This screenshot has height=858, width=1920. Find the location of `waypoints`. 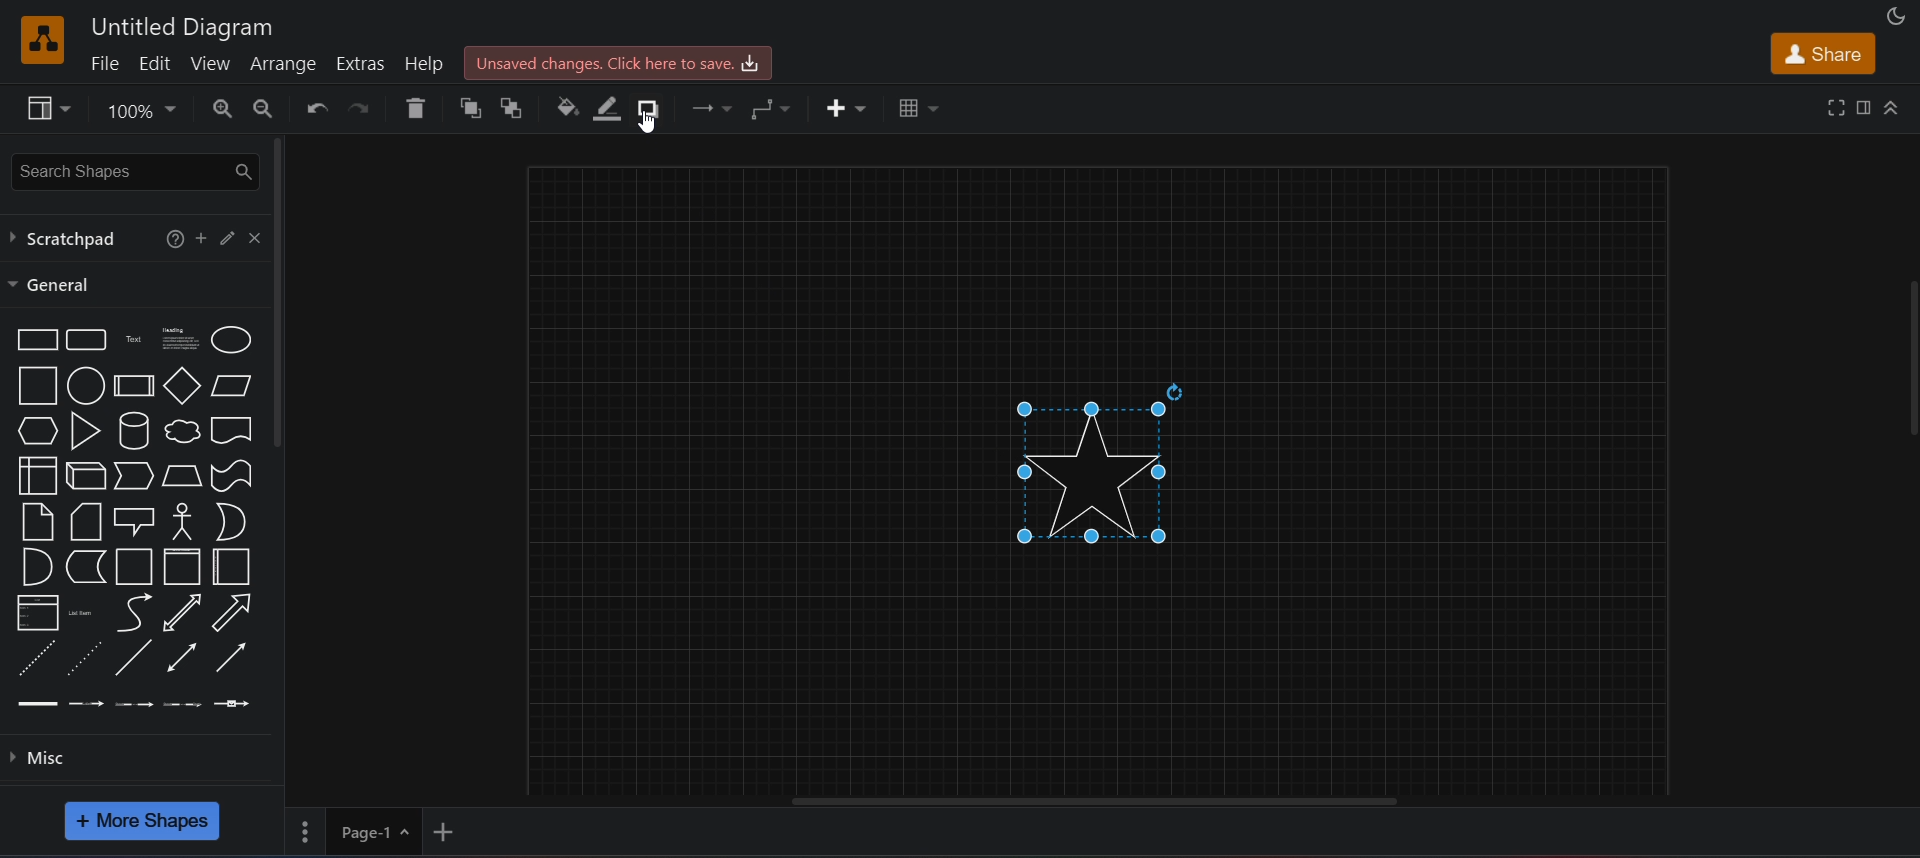

waypoints is located at coordinates (774, 110).